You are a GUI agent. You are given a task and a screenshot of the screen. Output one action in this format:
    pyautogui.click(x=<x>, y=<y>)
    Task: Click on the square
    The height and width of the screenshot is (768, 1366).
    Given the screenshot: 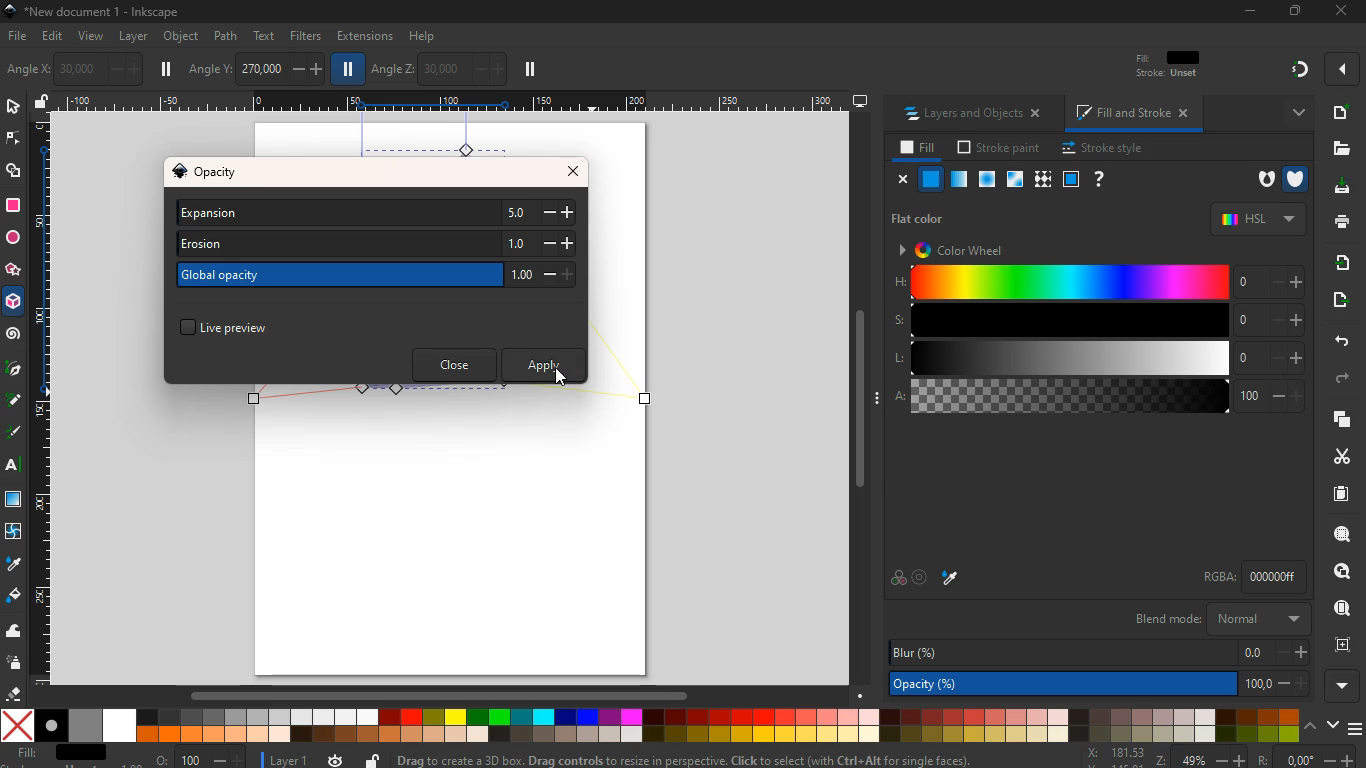 What is the action you would take?
    pyautogui.click(x=13, y=205)
    